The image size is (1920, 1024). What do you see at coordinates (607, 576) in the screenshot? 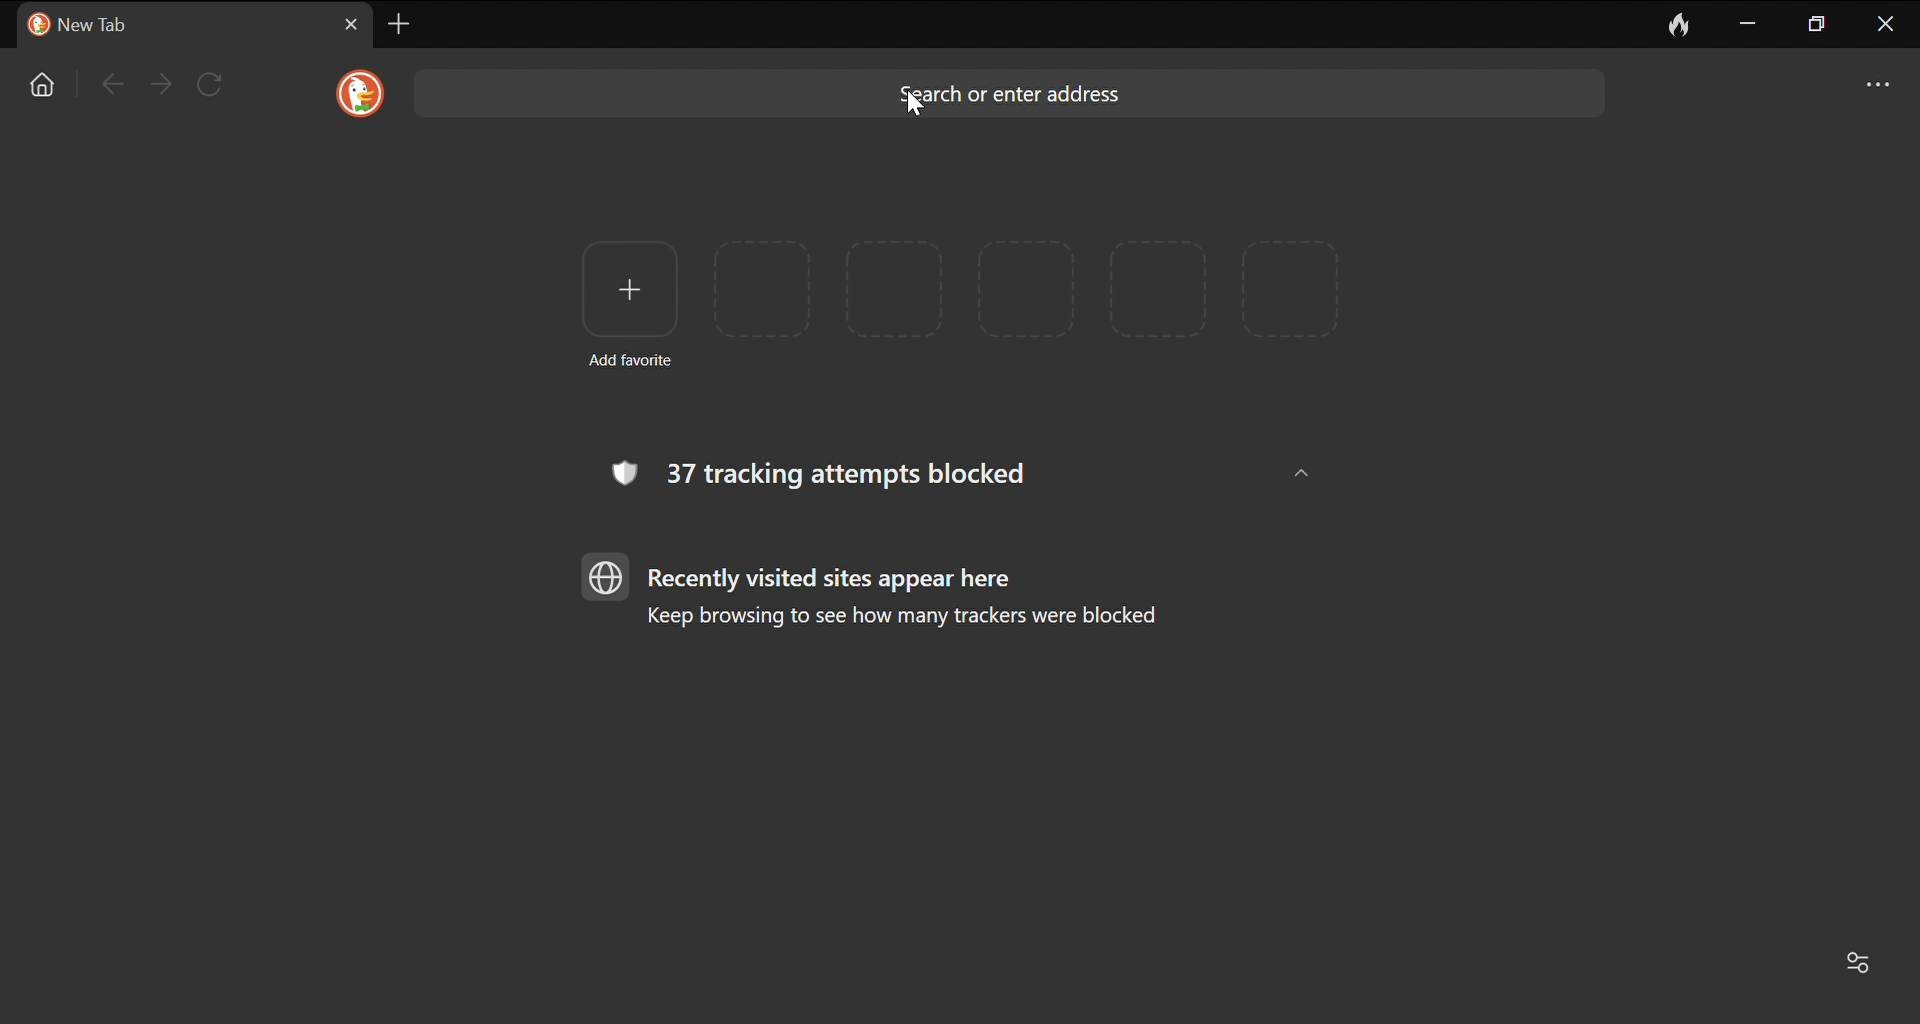
I see `browser logo` at bounding box center [607, 576].